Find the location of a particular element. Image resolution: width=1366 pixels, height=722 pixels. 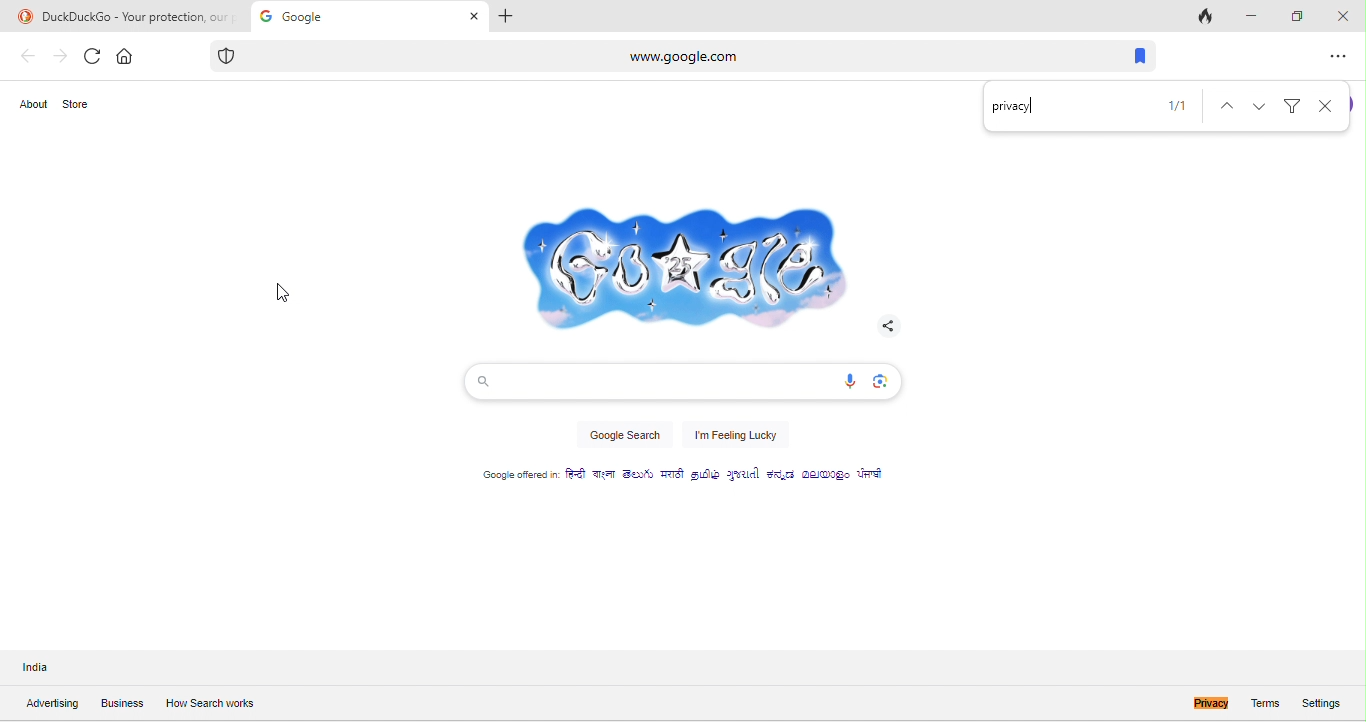

maximize is located at coordinates (1295, 15).